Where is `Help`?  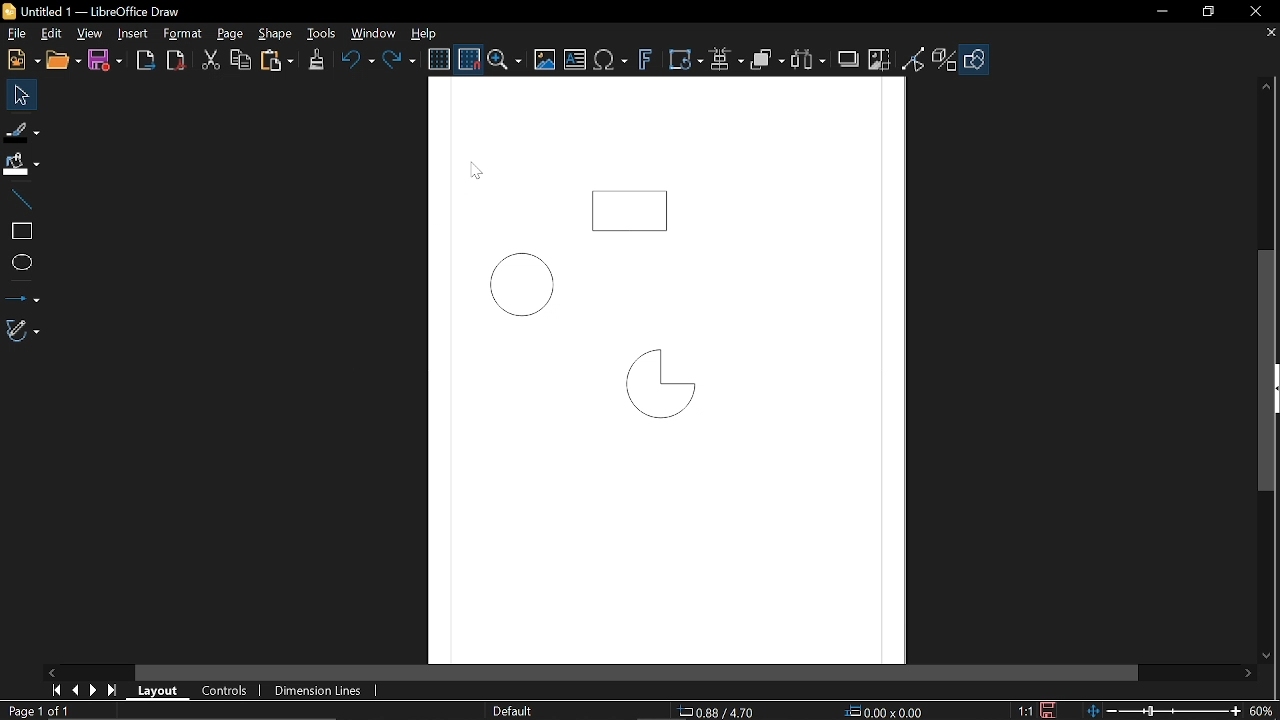
Help is located at coordinates (421, 34).